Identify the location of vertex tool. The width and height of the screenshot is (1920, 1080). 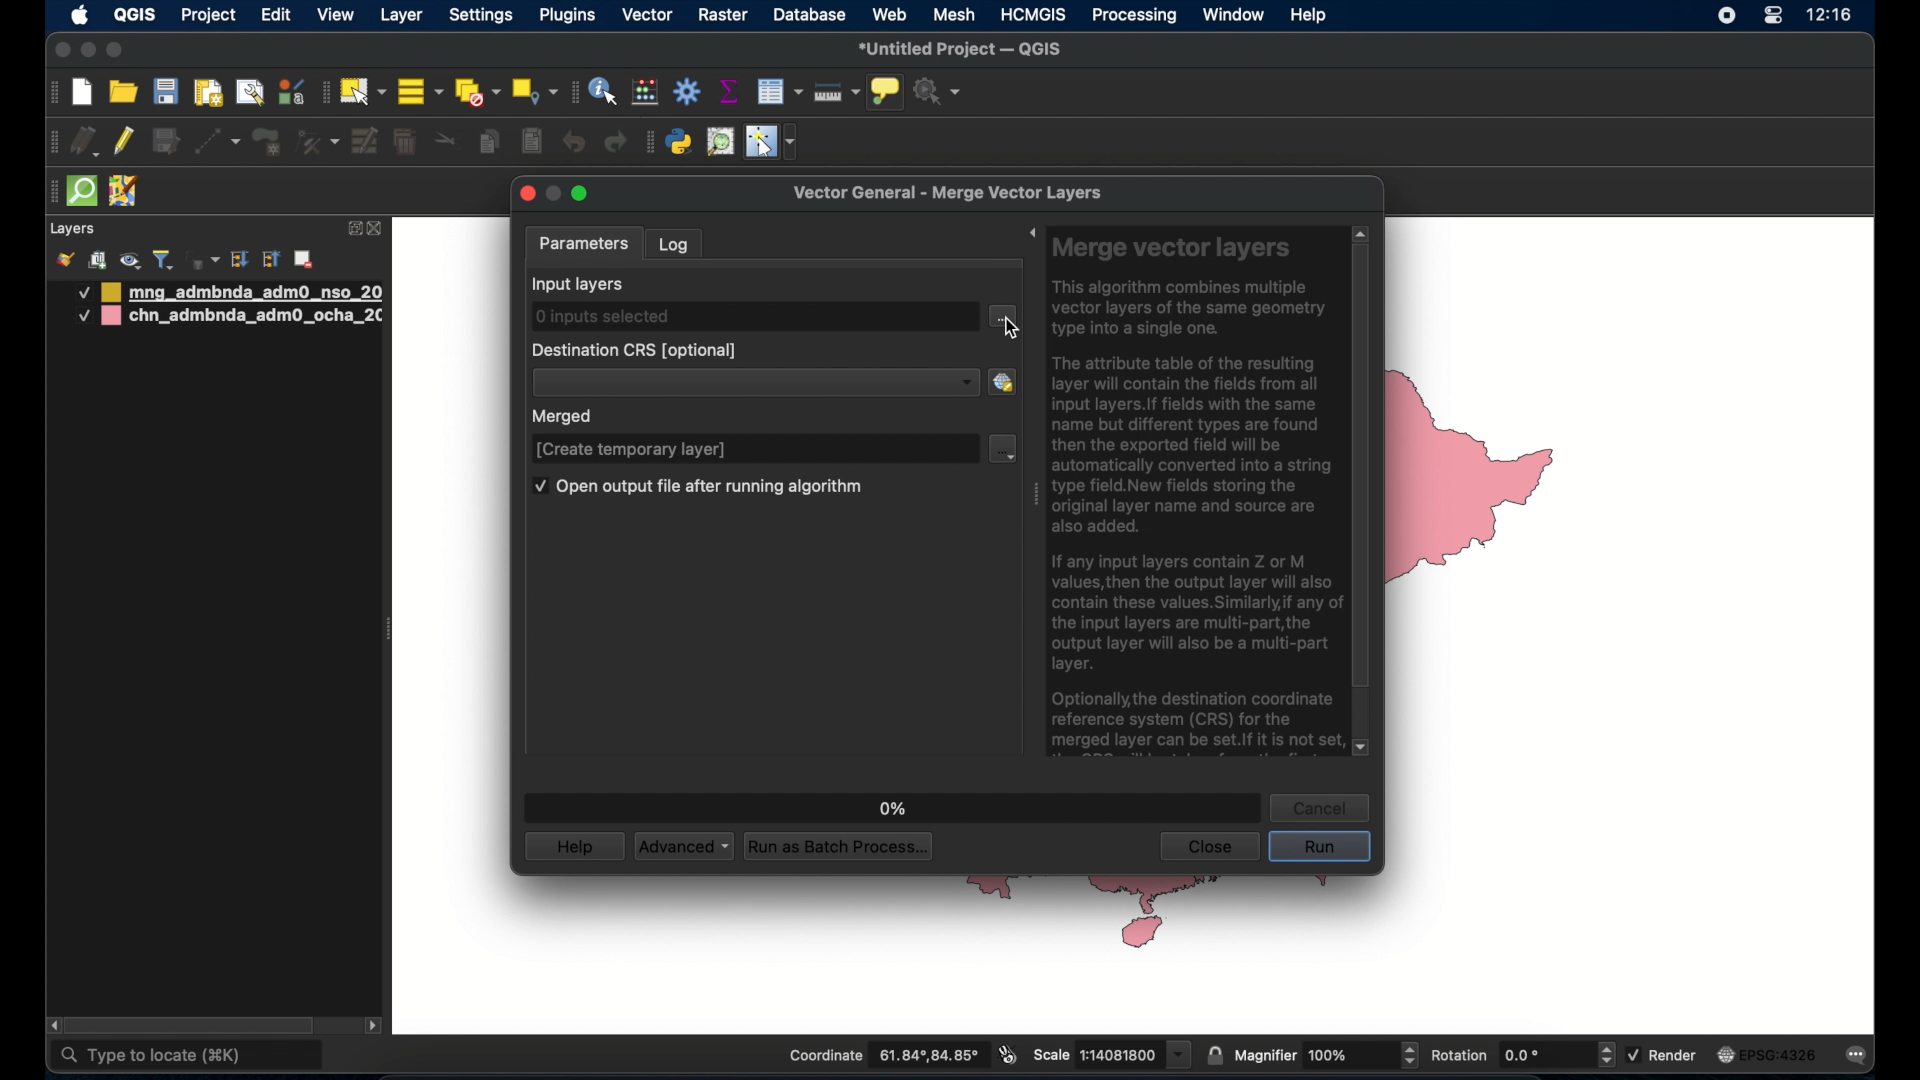
(317, 140).